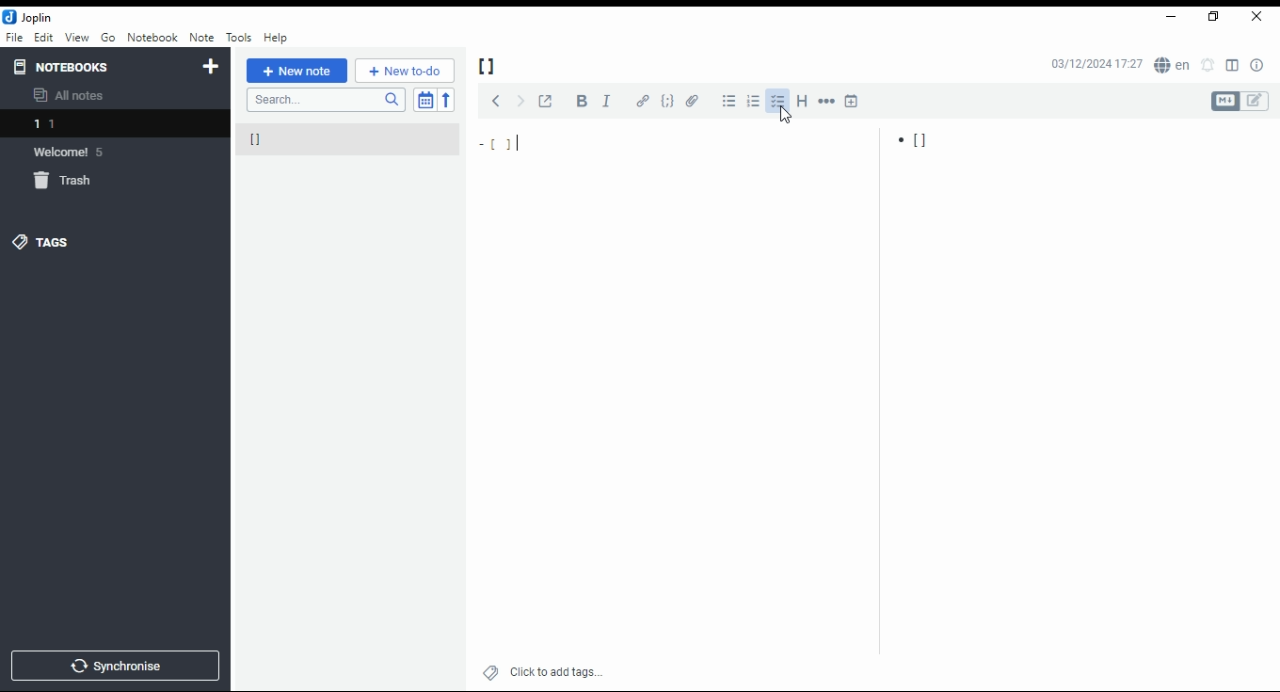  Describe the element at coordinates (425, 99) in the screenshot. I see `toggle sort order field` at that location.